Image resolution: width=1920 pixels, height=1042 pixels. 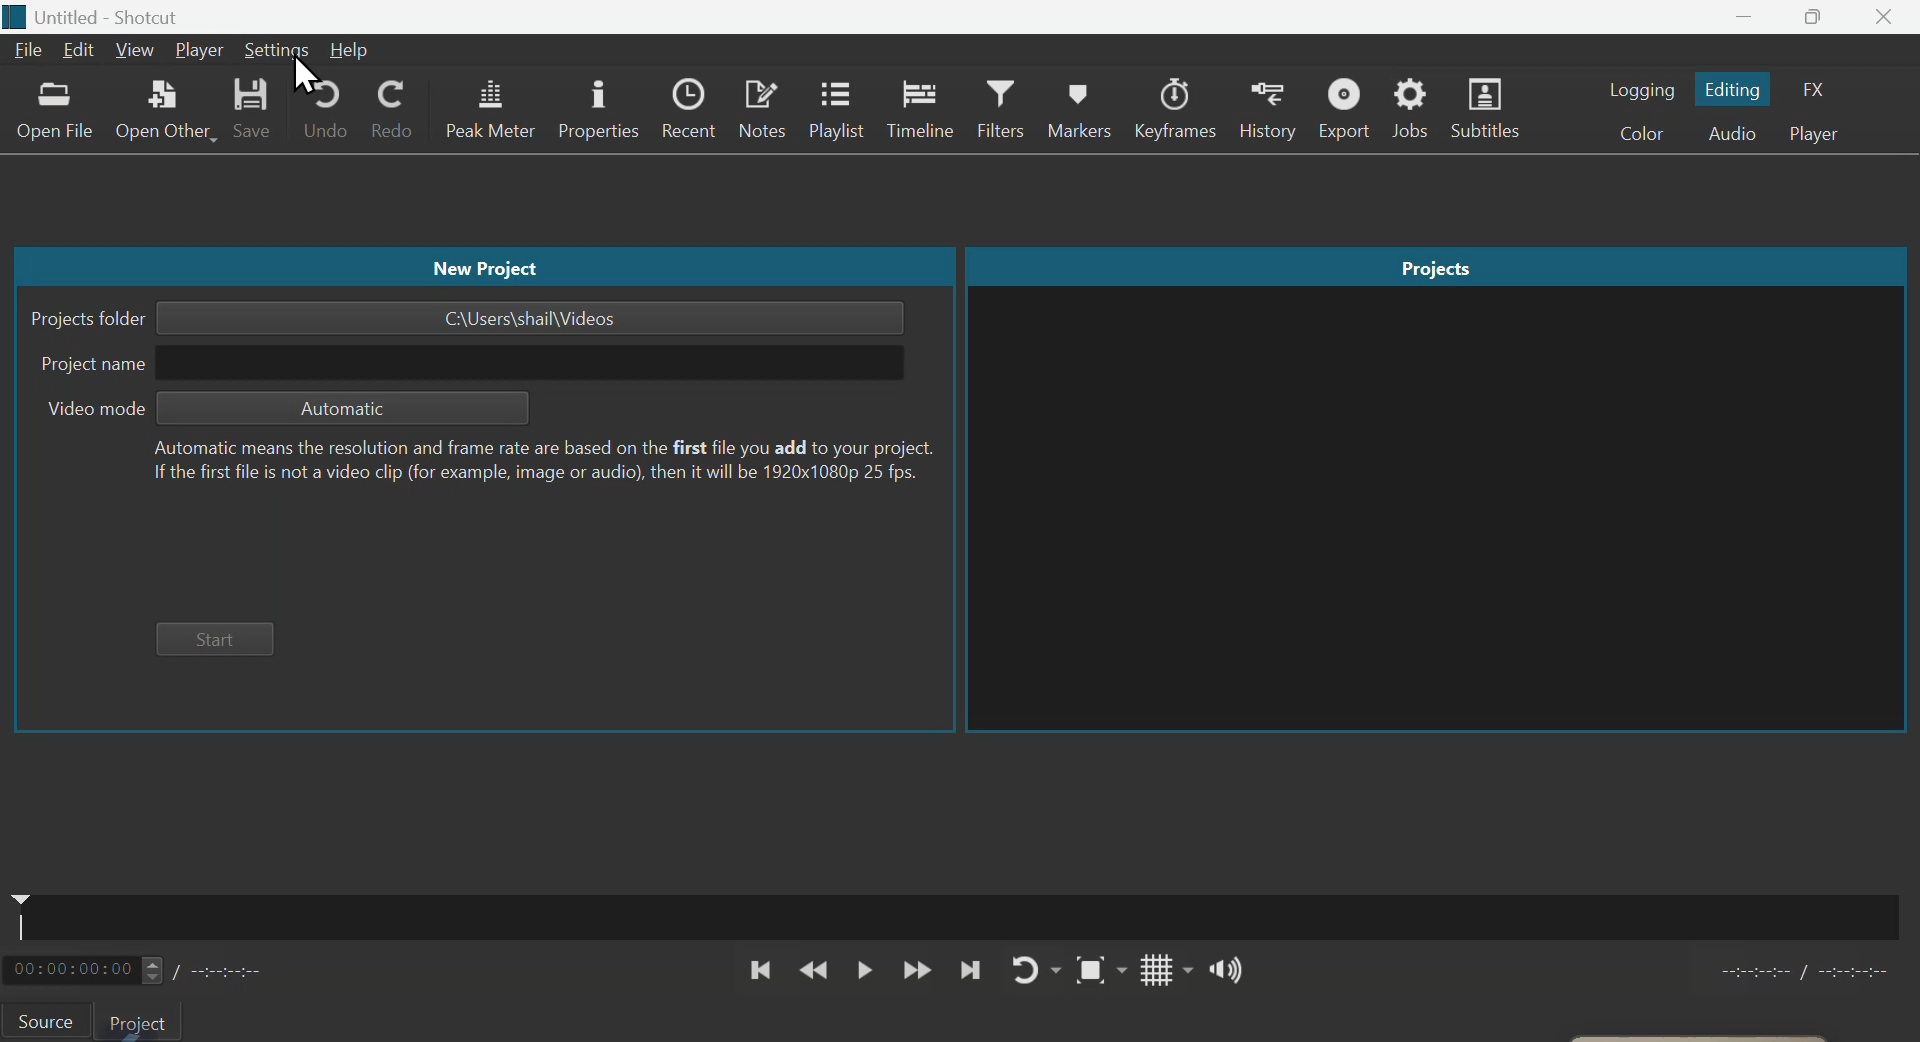 What do you see at coordinates (1888, 17) in the screenshot?
I see `close` at bounding box center [1888, 17].